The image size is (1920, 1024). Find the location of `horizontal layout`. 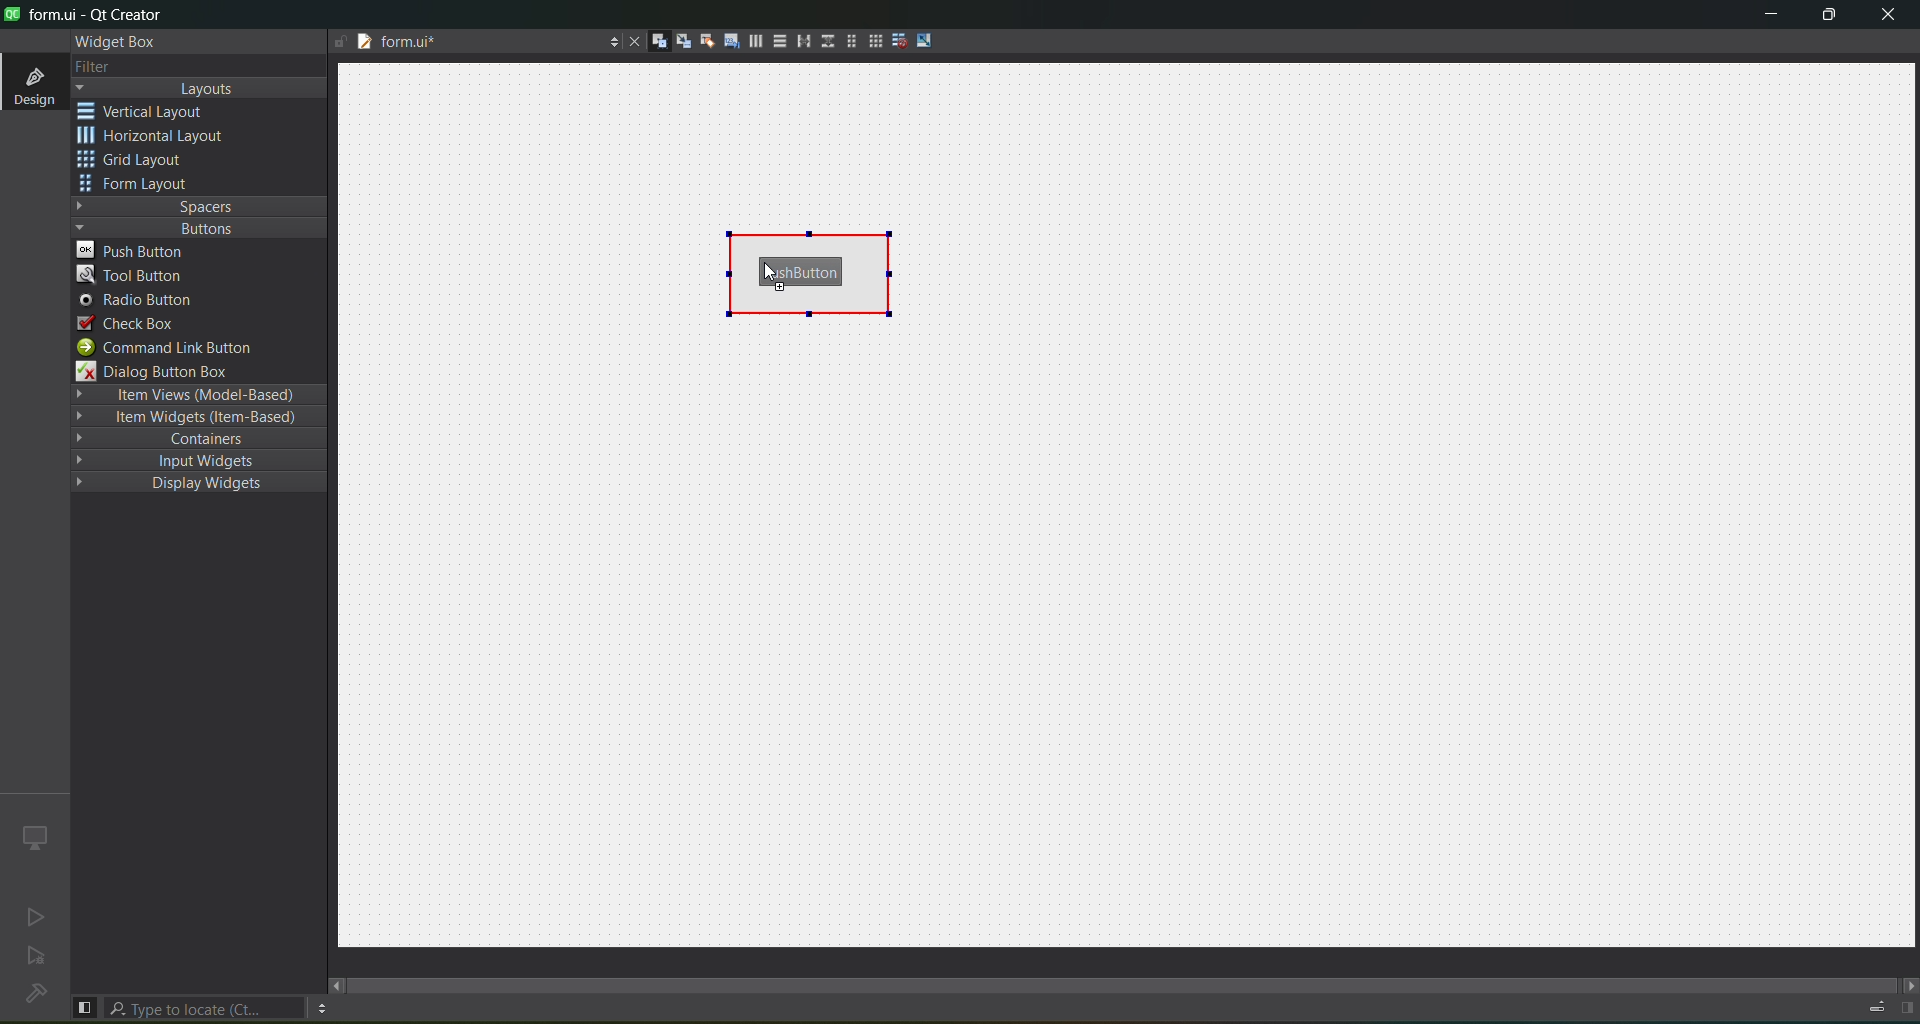

horizontal layout is located at coordinates (157, 138).